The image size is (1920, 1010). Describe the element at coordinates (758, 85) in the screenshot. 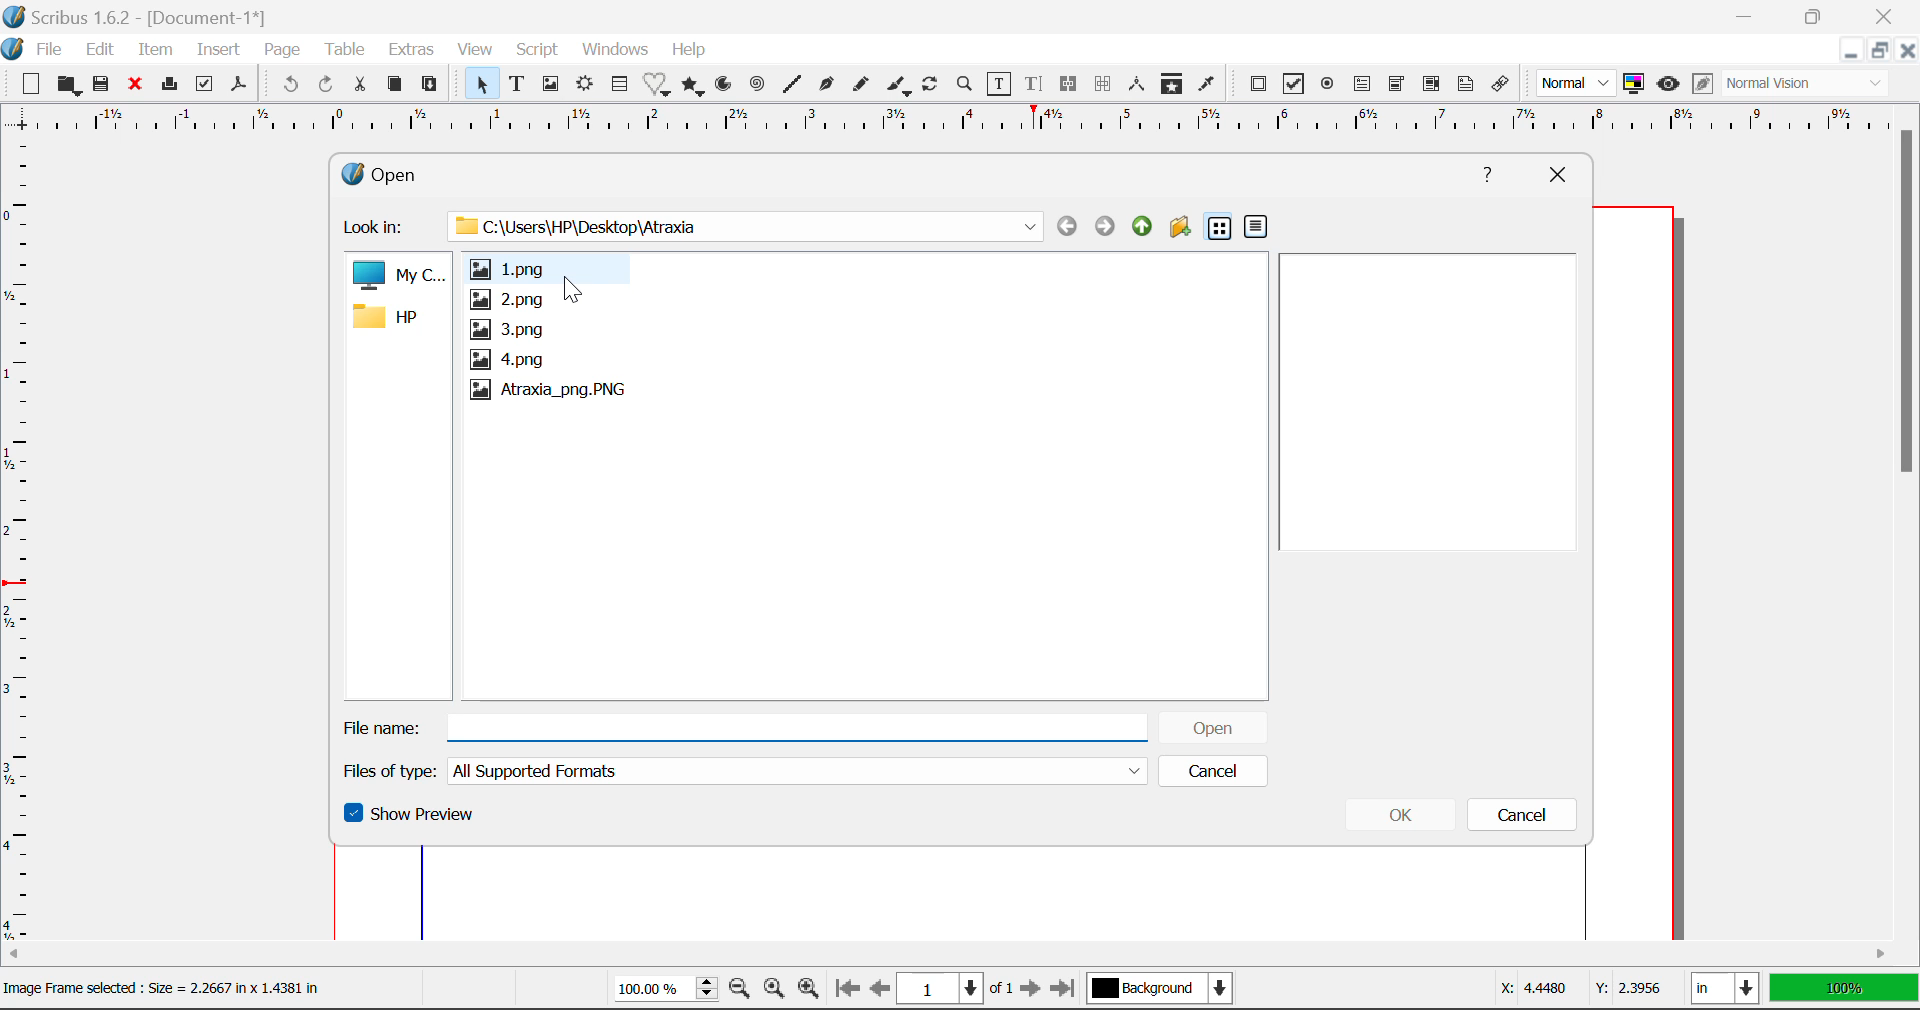

I see `Spiral` at that location.